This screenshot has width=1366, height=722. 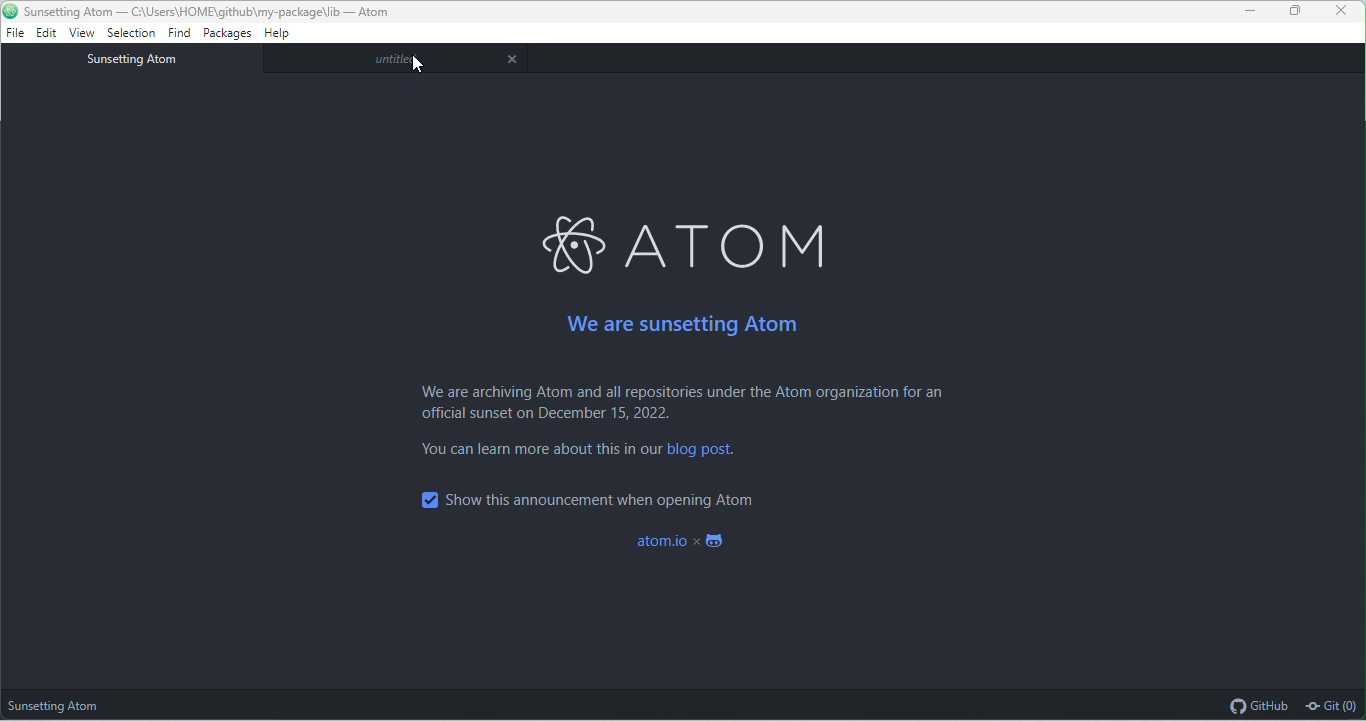 I want to click on we are sunsetting atom, so click(x=680, y=324).